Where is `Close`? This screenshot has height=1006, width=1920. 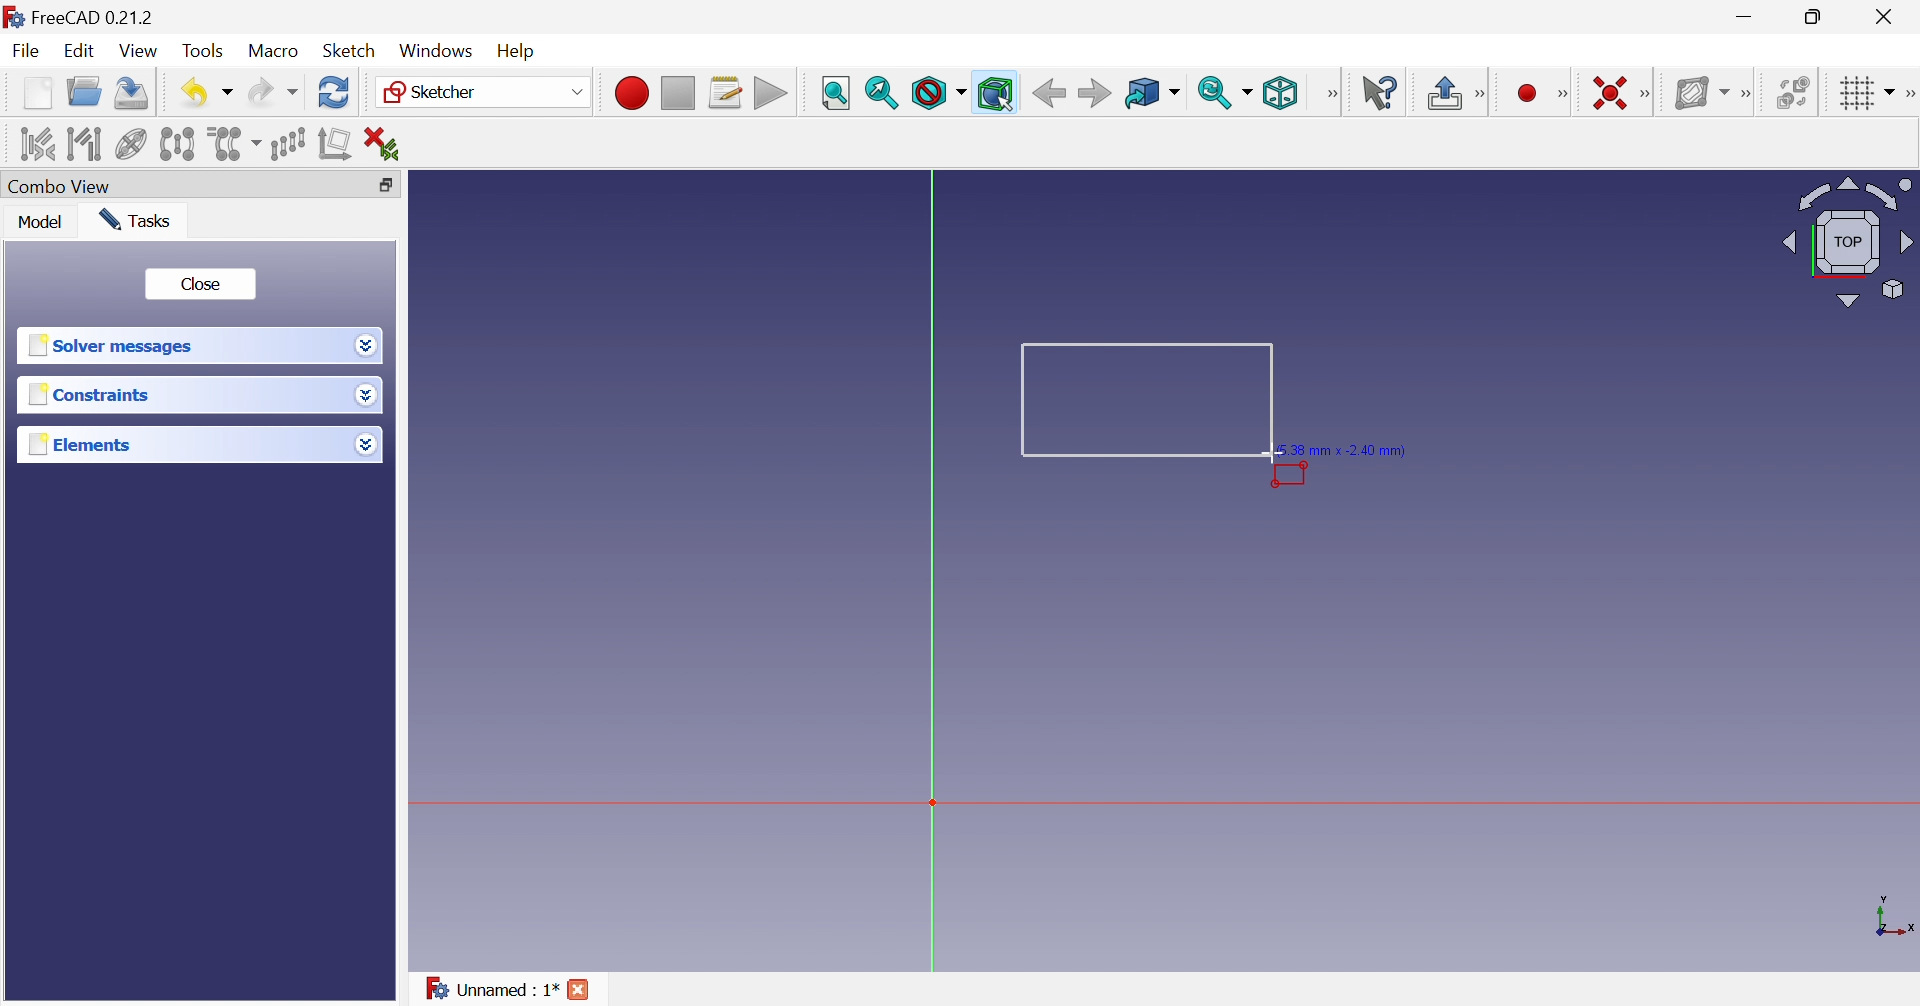 Close is located at coordinates (579, 988).